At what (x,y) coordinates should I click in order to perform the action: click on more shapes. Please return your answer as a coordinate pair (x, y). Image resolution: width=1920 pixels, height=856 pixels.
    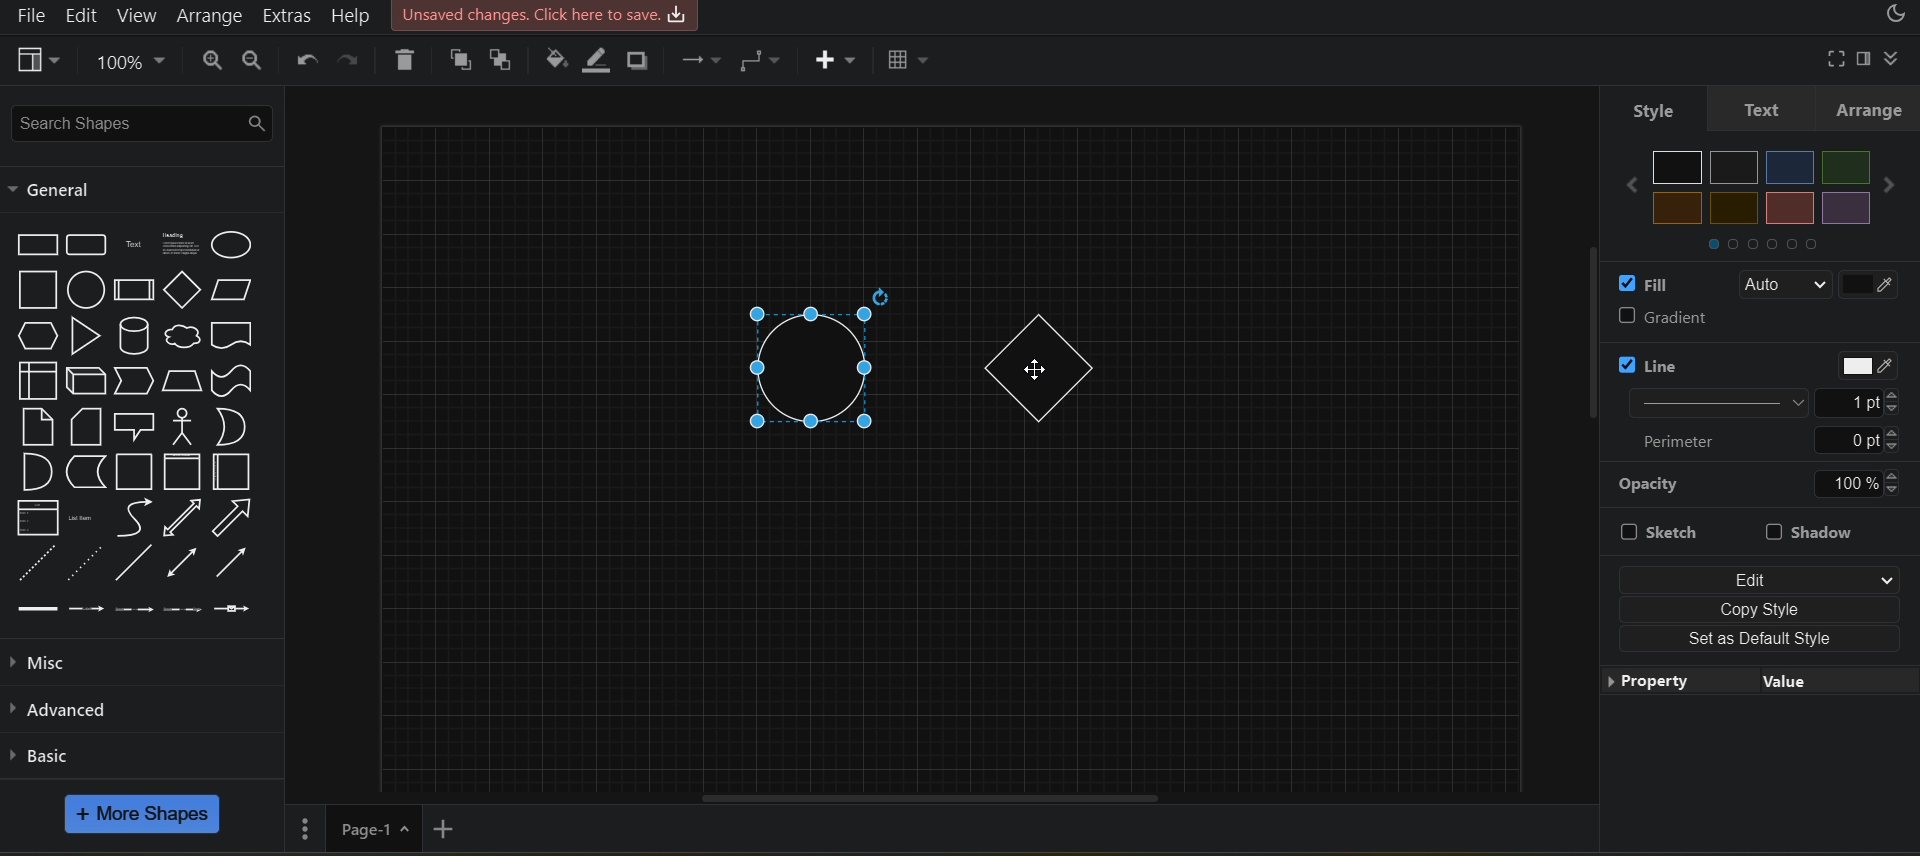
    Looking at the image, I should click on (138, 813).